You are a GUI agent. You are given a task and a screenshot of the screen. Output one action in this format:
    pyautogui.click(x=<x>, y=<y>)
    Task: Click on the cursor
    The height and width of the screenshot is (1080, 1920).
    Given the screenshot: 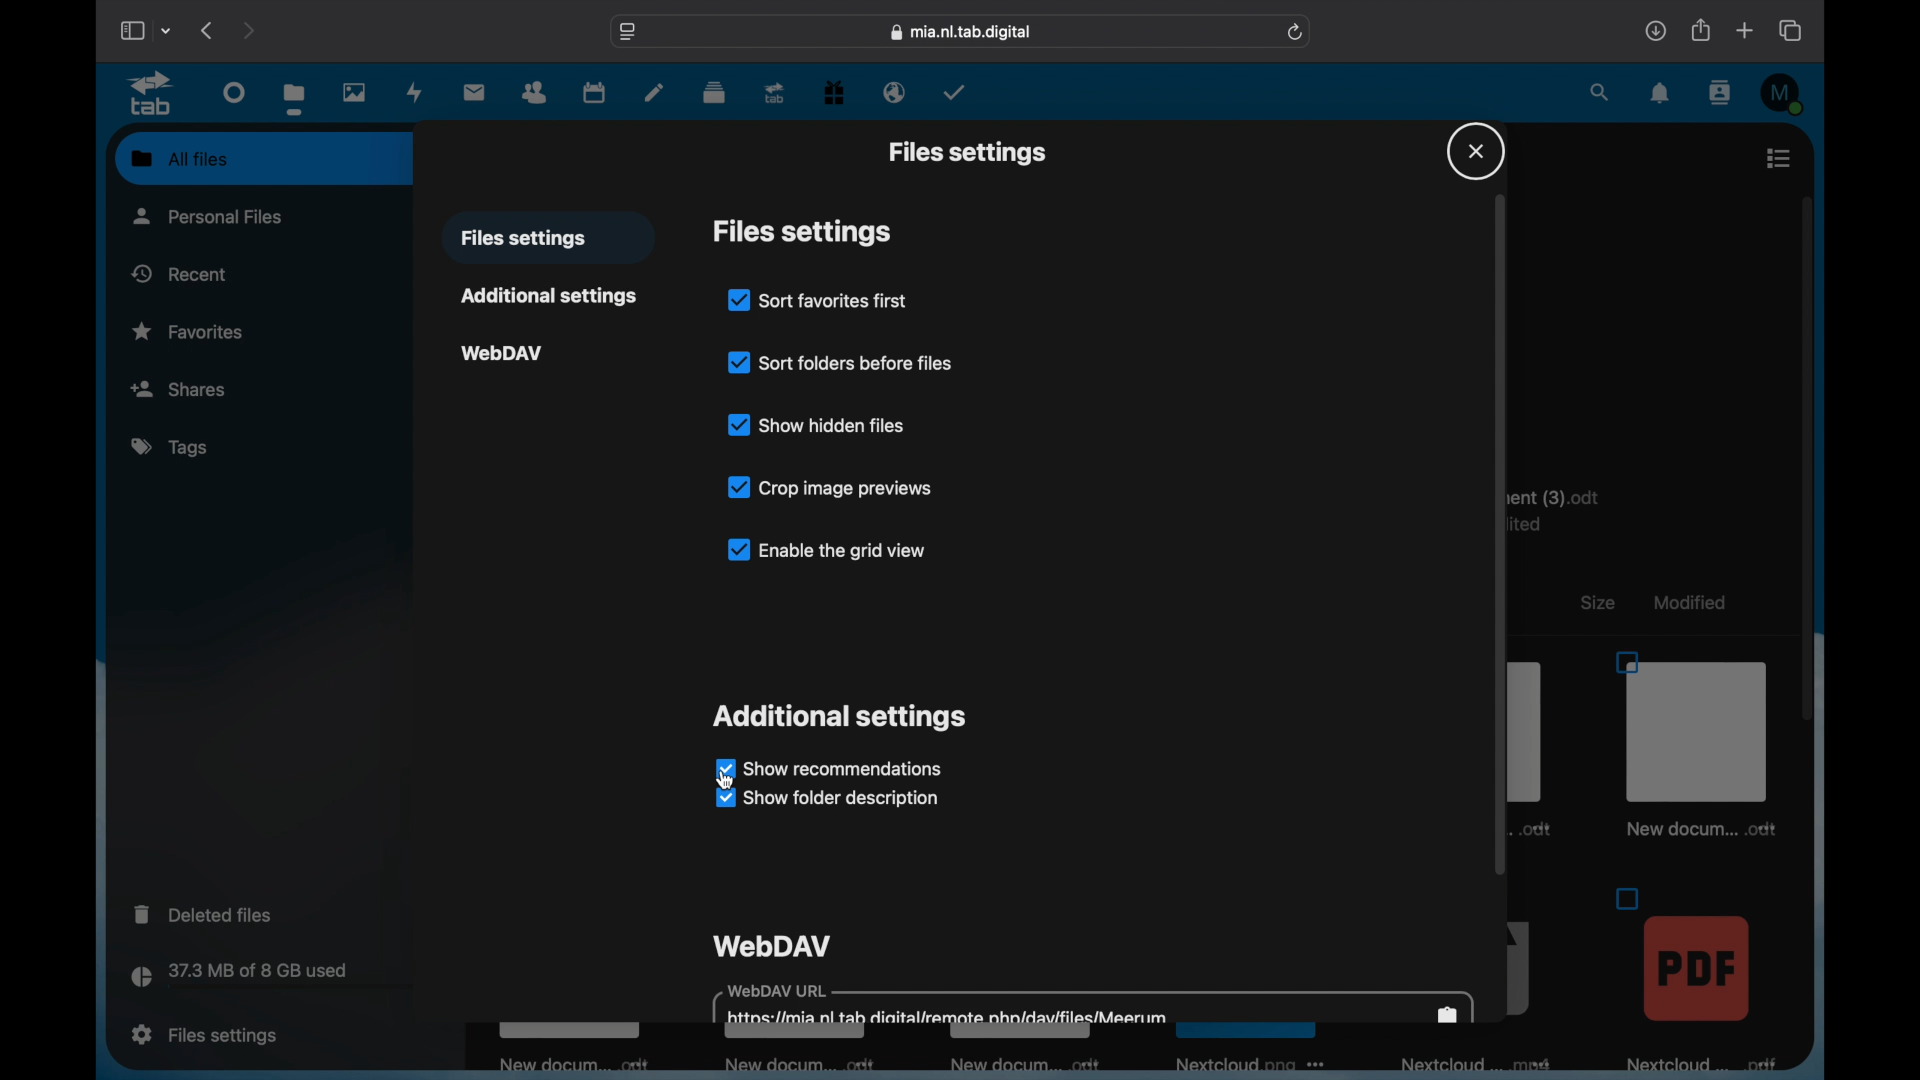 What is the action you would take?
    pyautogui.click(x=731, y=783)
    